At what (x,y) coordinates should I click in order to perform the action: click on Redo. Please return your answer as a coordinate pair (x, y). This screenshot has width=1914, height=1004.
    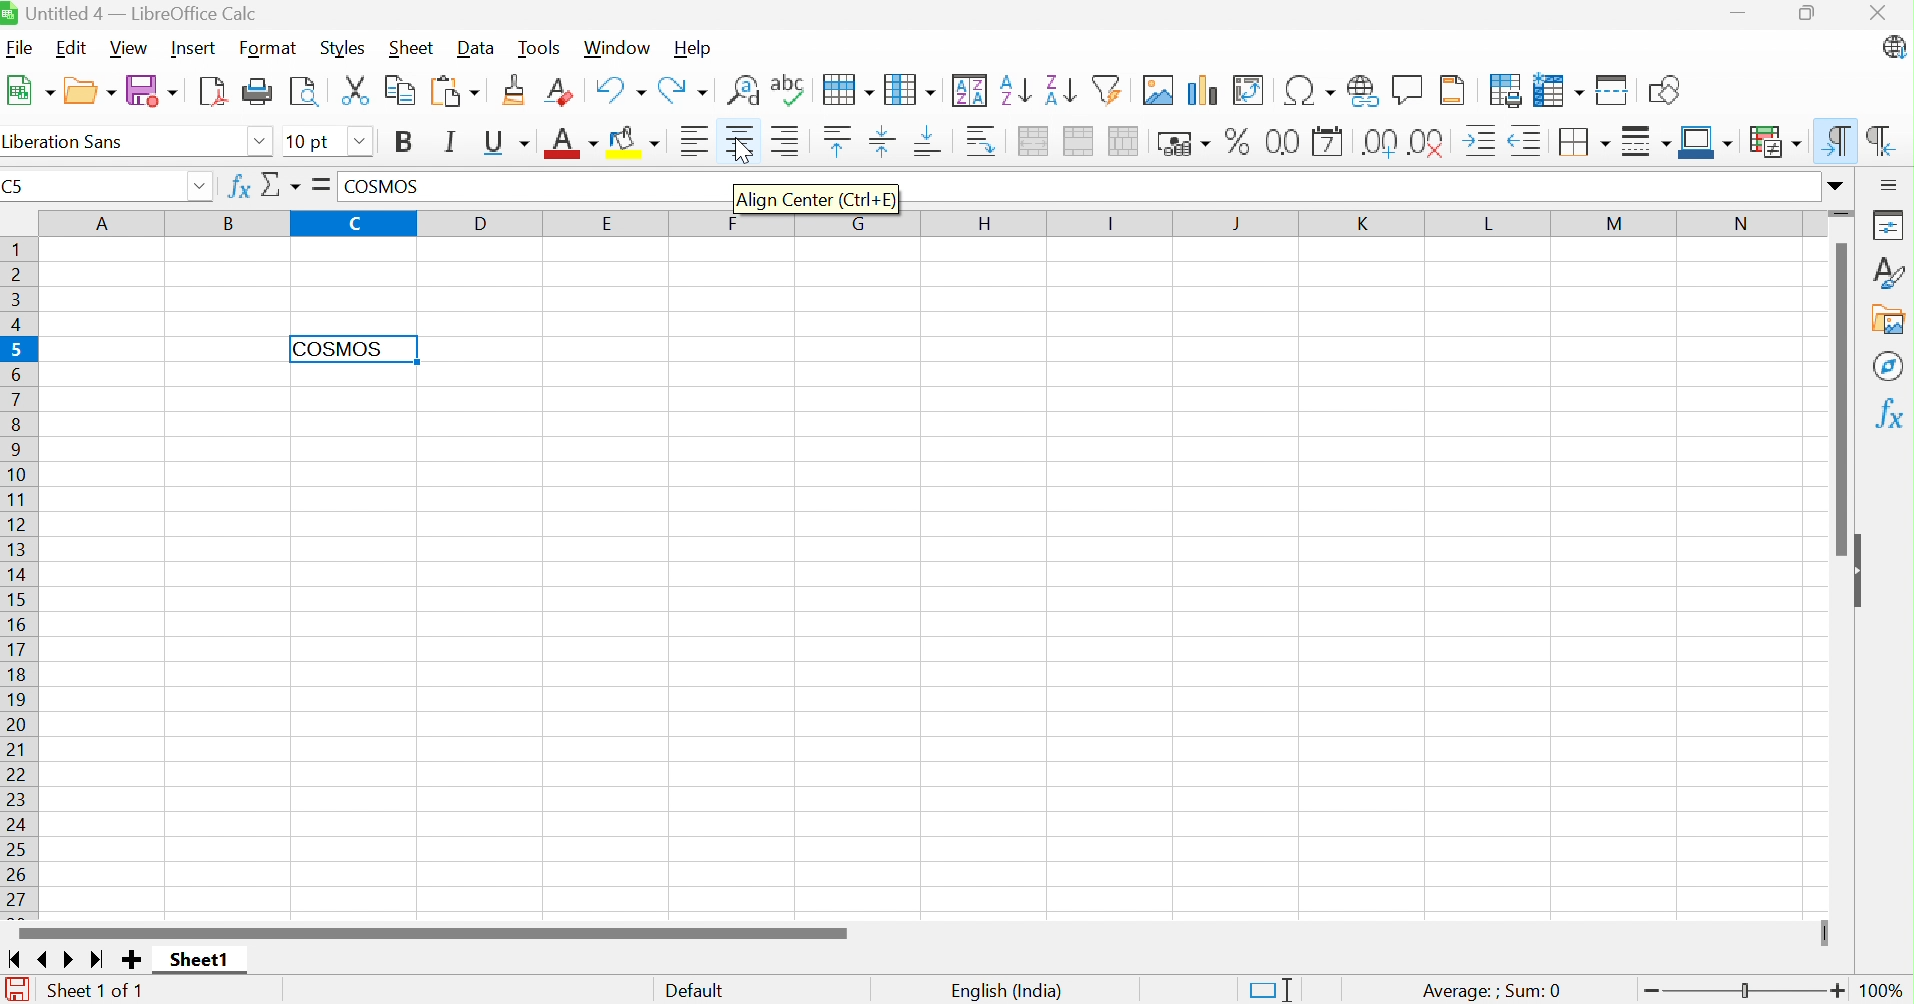
    Looking at the image, I should click on (680, 92).